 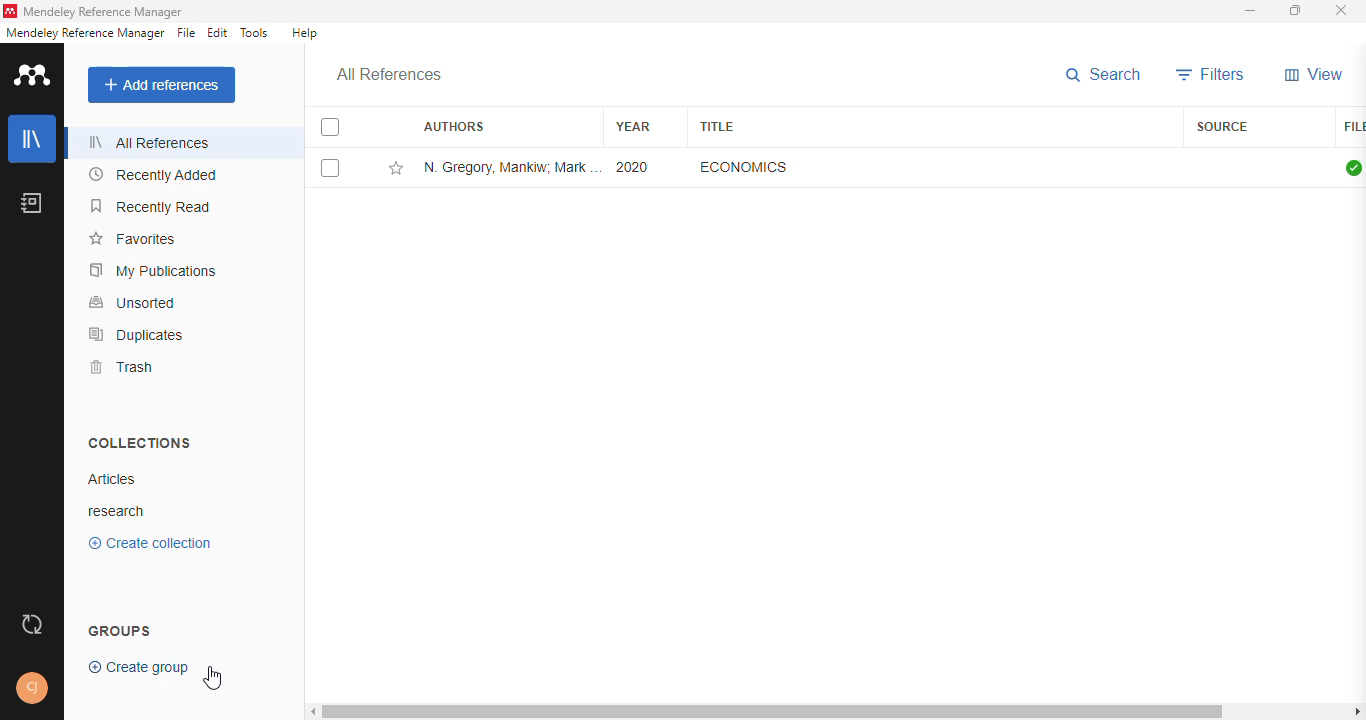 I want to click on favorites, so click(x=134, y=239).